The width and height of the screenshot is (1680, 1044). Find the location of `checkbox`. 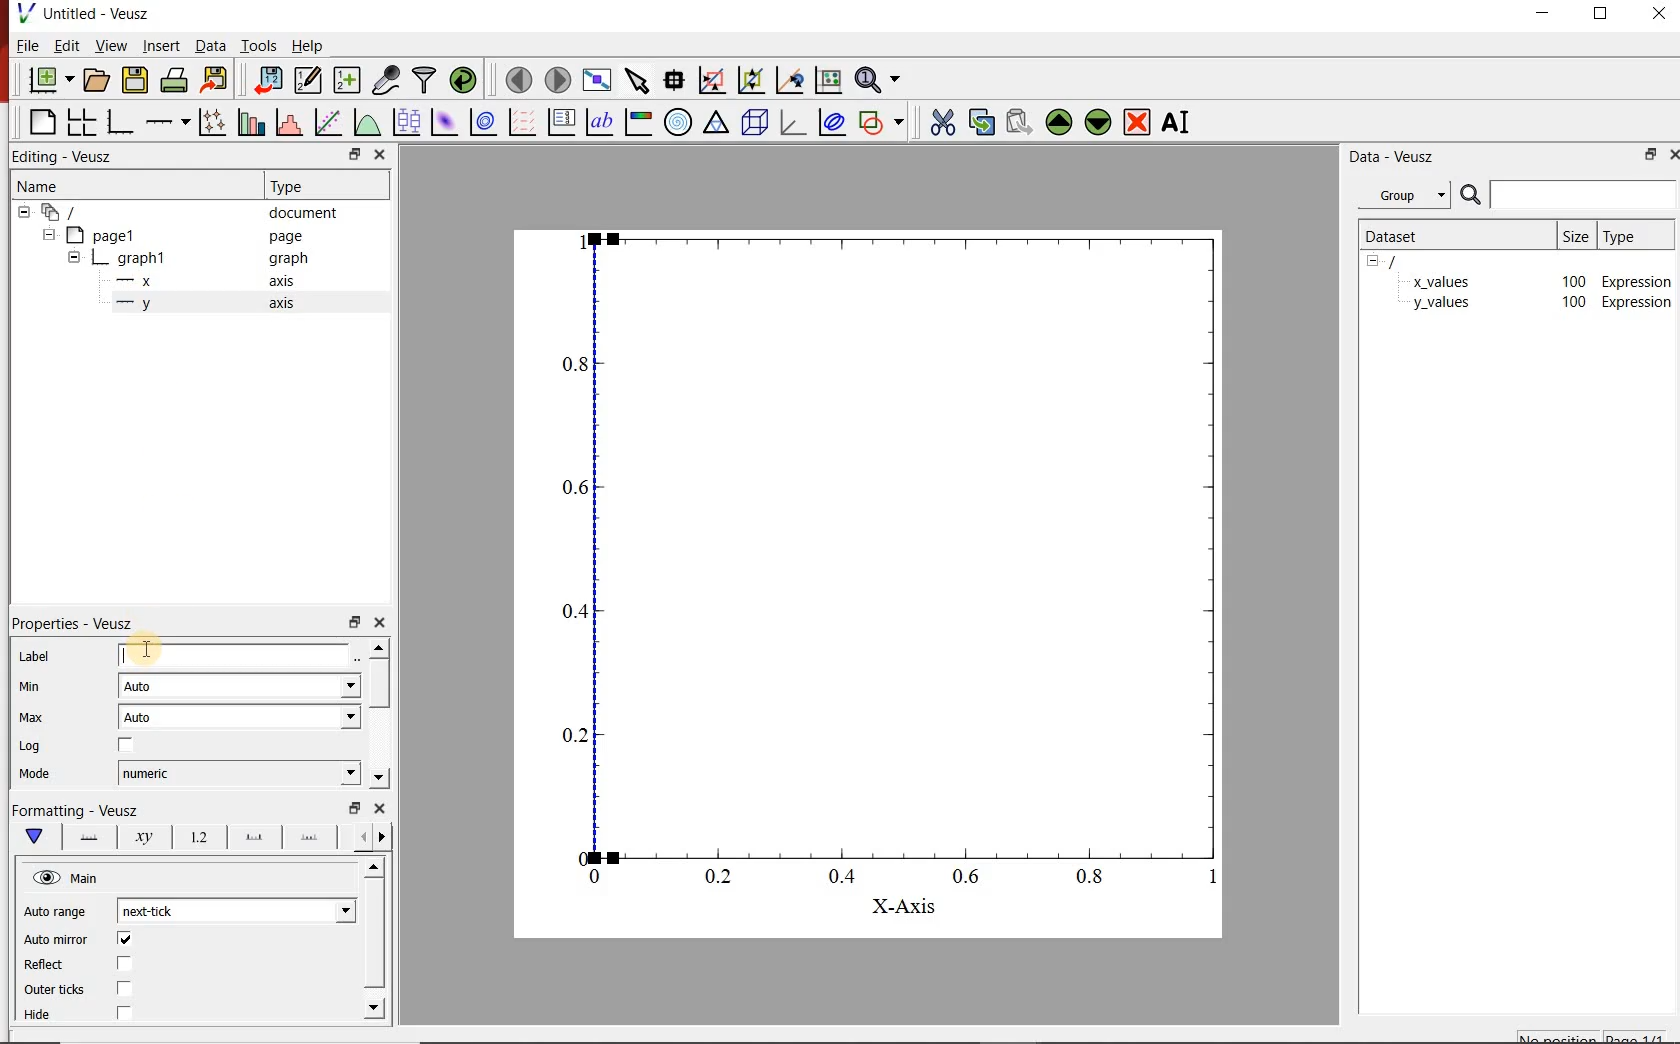

checkbox is located at coordinates (126, 988).